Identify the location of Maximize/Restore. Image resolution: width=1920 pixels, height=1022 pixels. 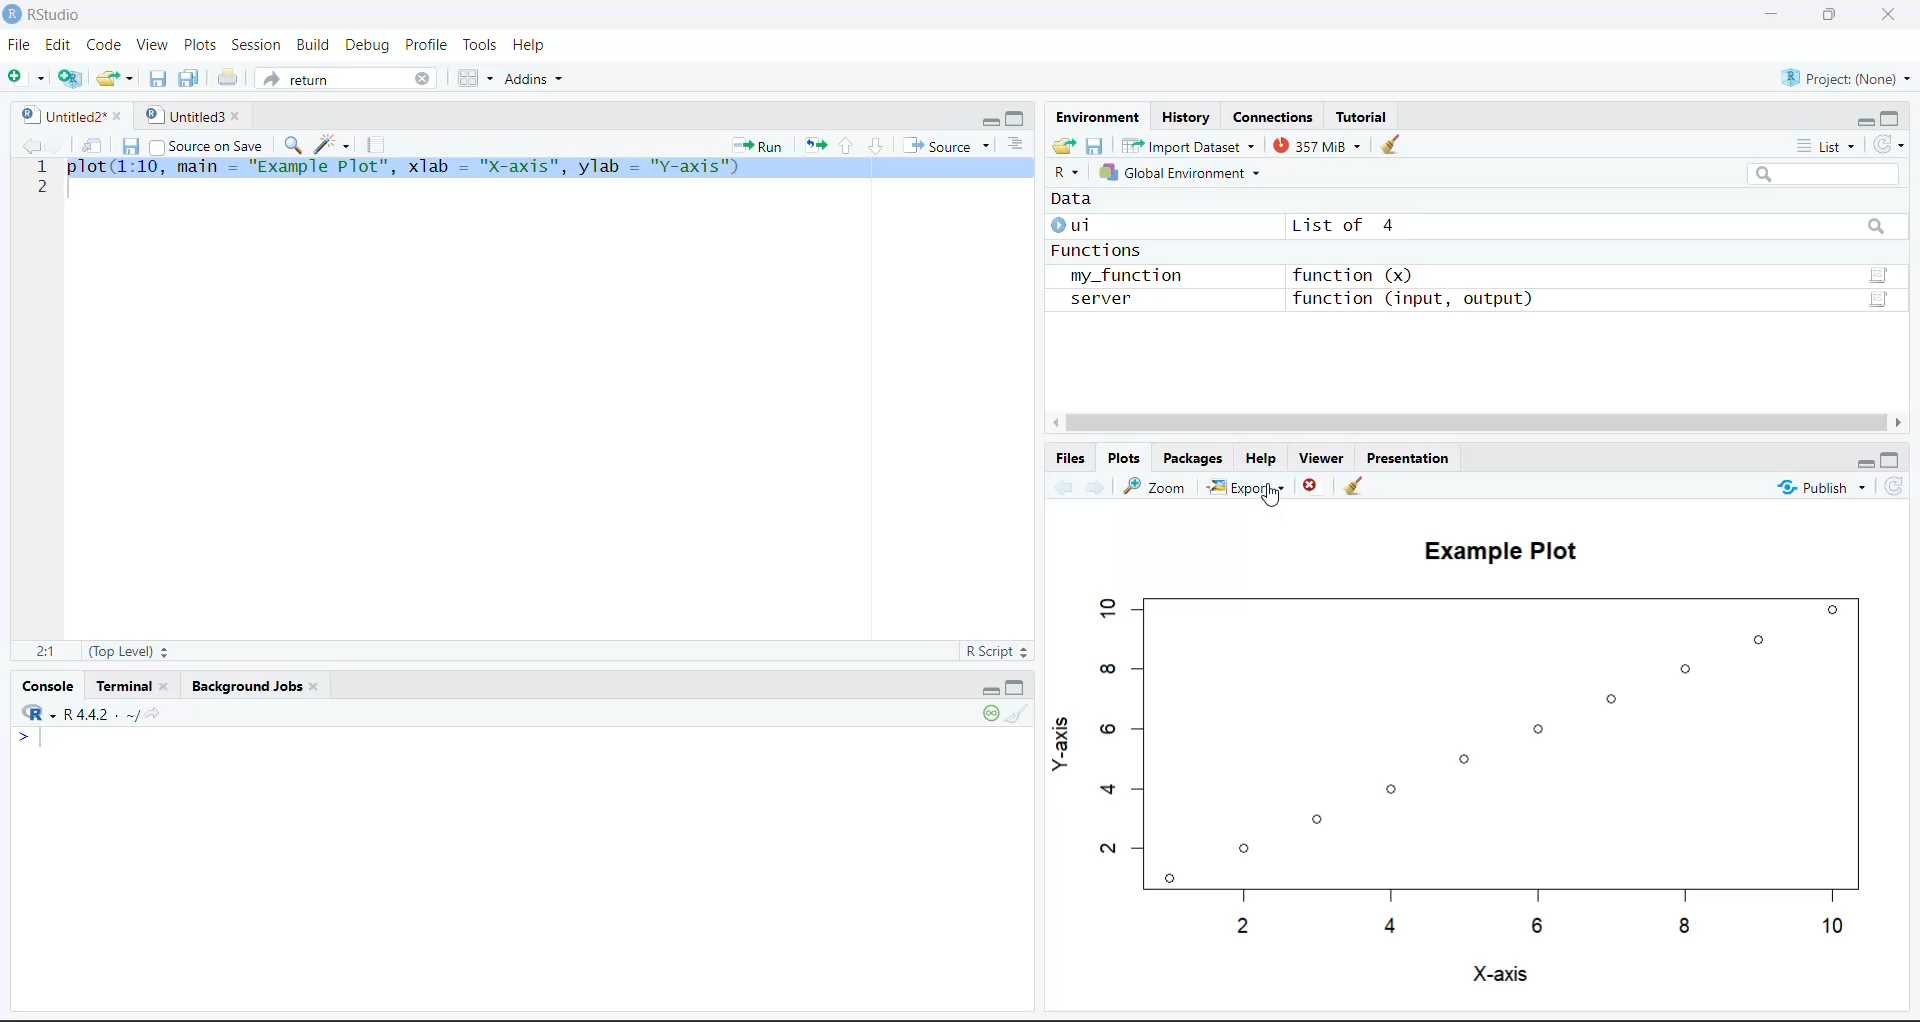
(1833, 17).